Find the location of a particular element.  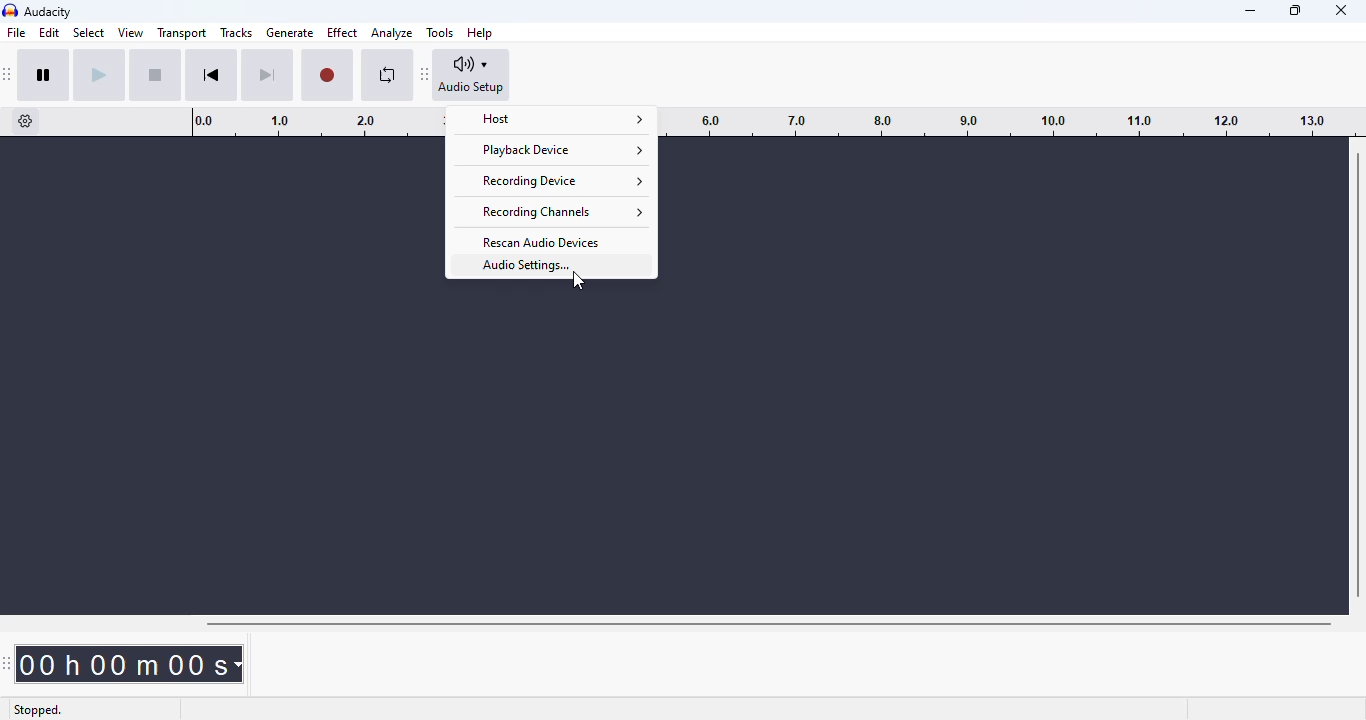

transport is located at coordinates (183, 32).